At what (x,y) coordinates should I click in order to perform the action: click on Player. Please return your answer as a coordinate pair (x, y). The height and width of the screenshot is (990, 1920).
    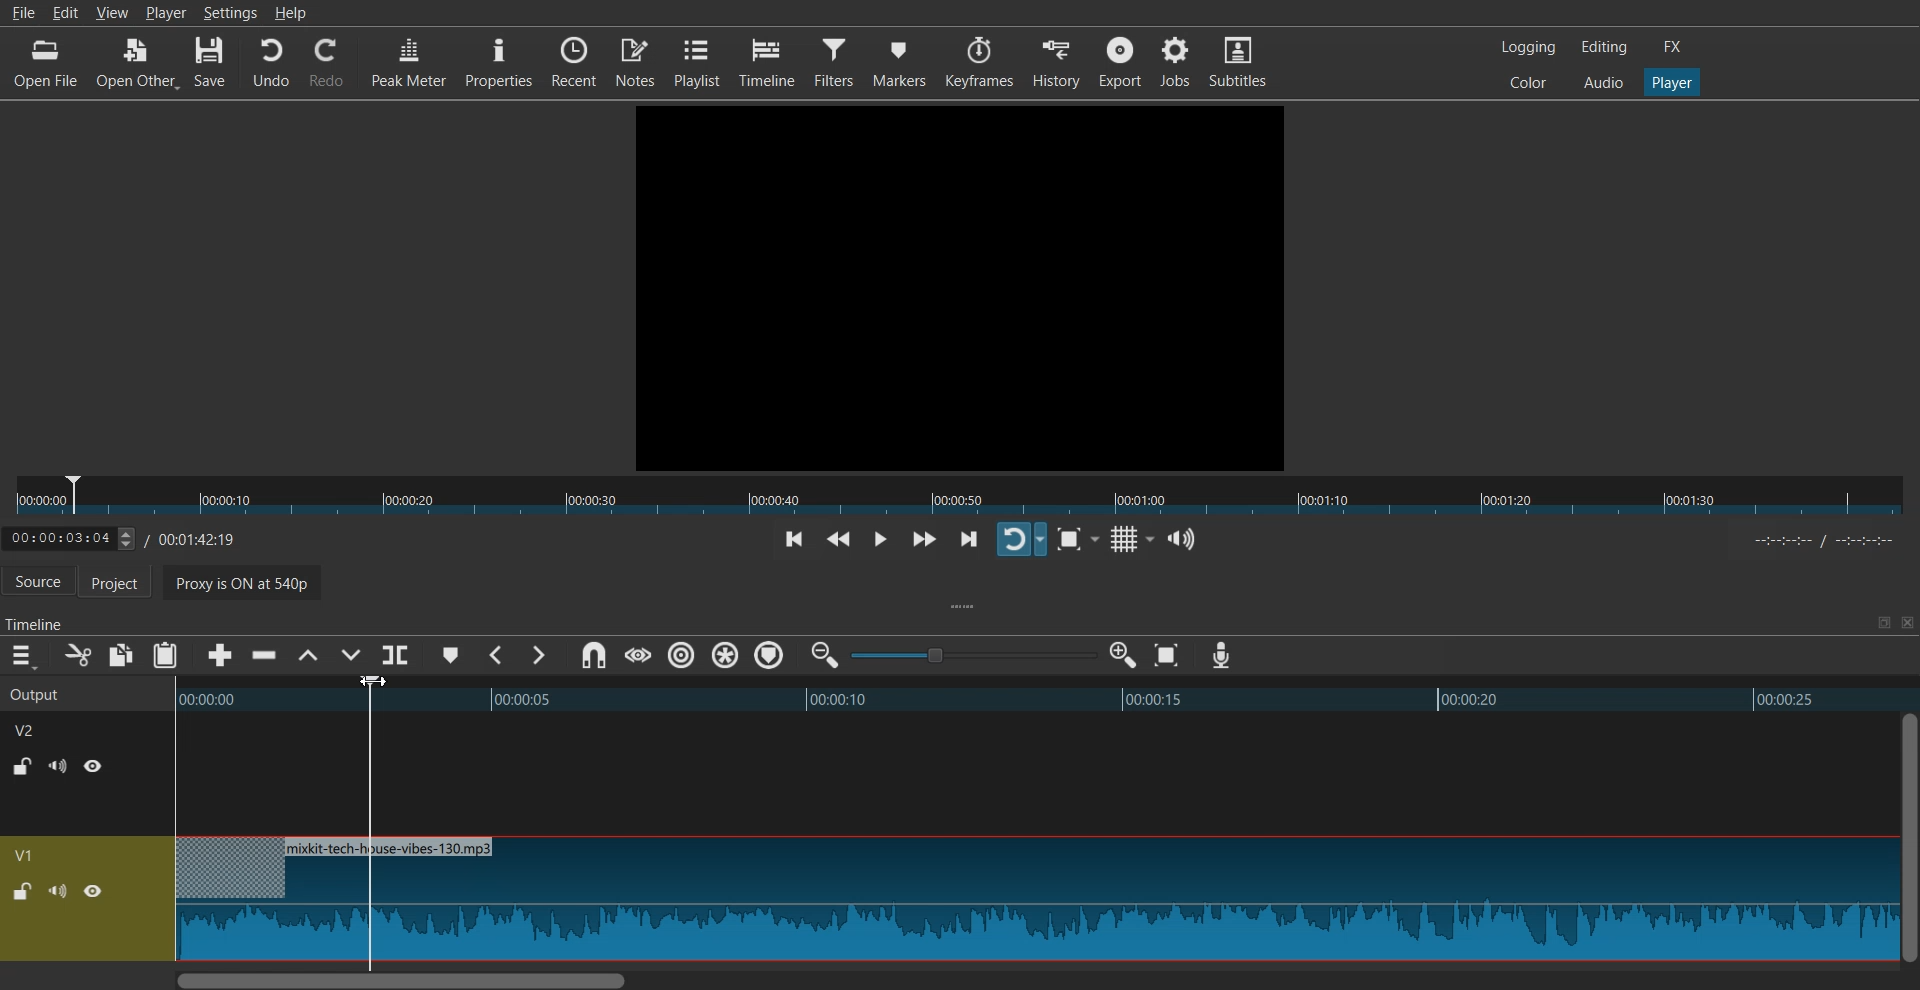
    Looking at the image, I should click on (1673, 83).